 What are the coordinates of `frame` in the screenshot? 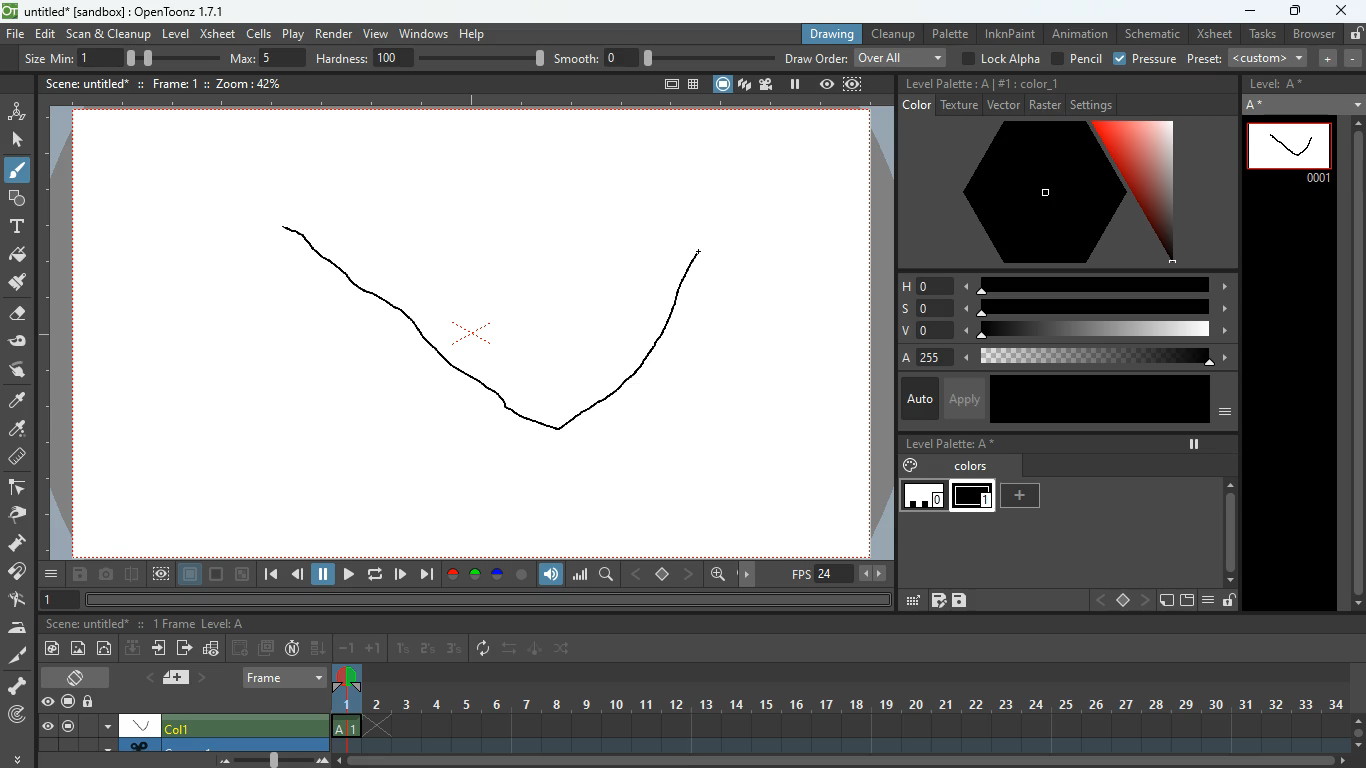 It's located at (286, 677).